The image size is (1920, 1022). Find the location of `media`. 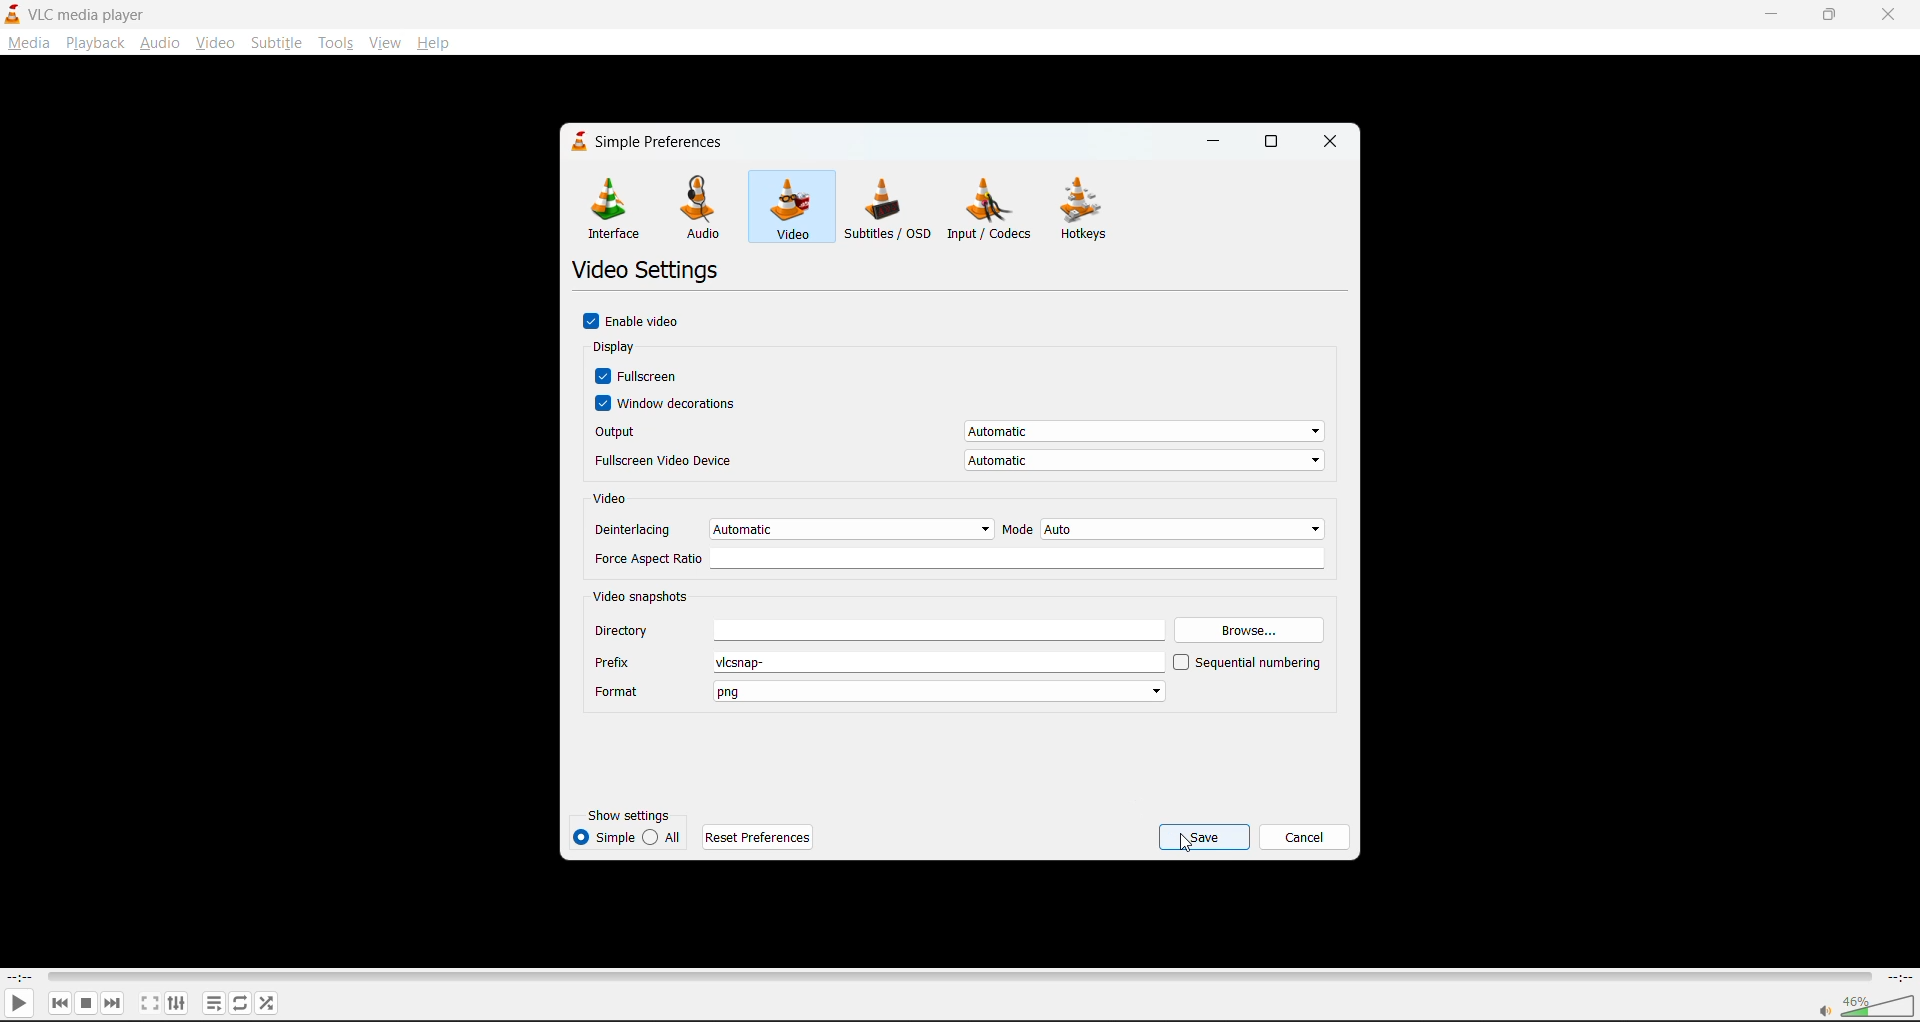

media is located at coordinates (26, 42).